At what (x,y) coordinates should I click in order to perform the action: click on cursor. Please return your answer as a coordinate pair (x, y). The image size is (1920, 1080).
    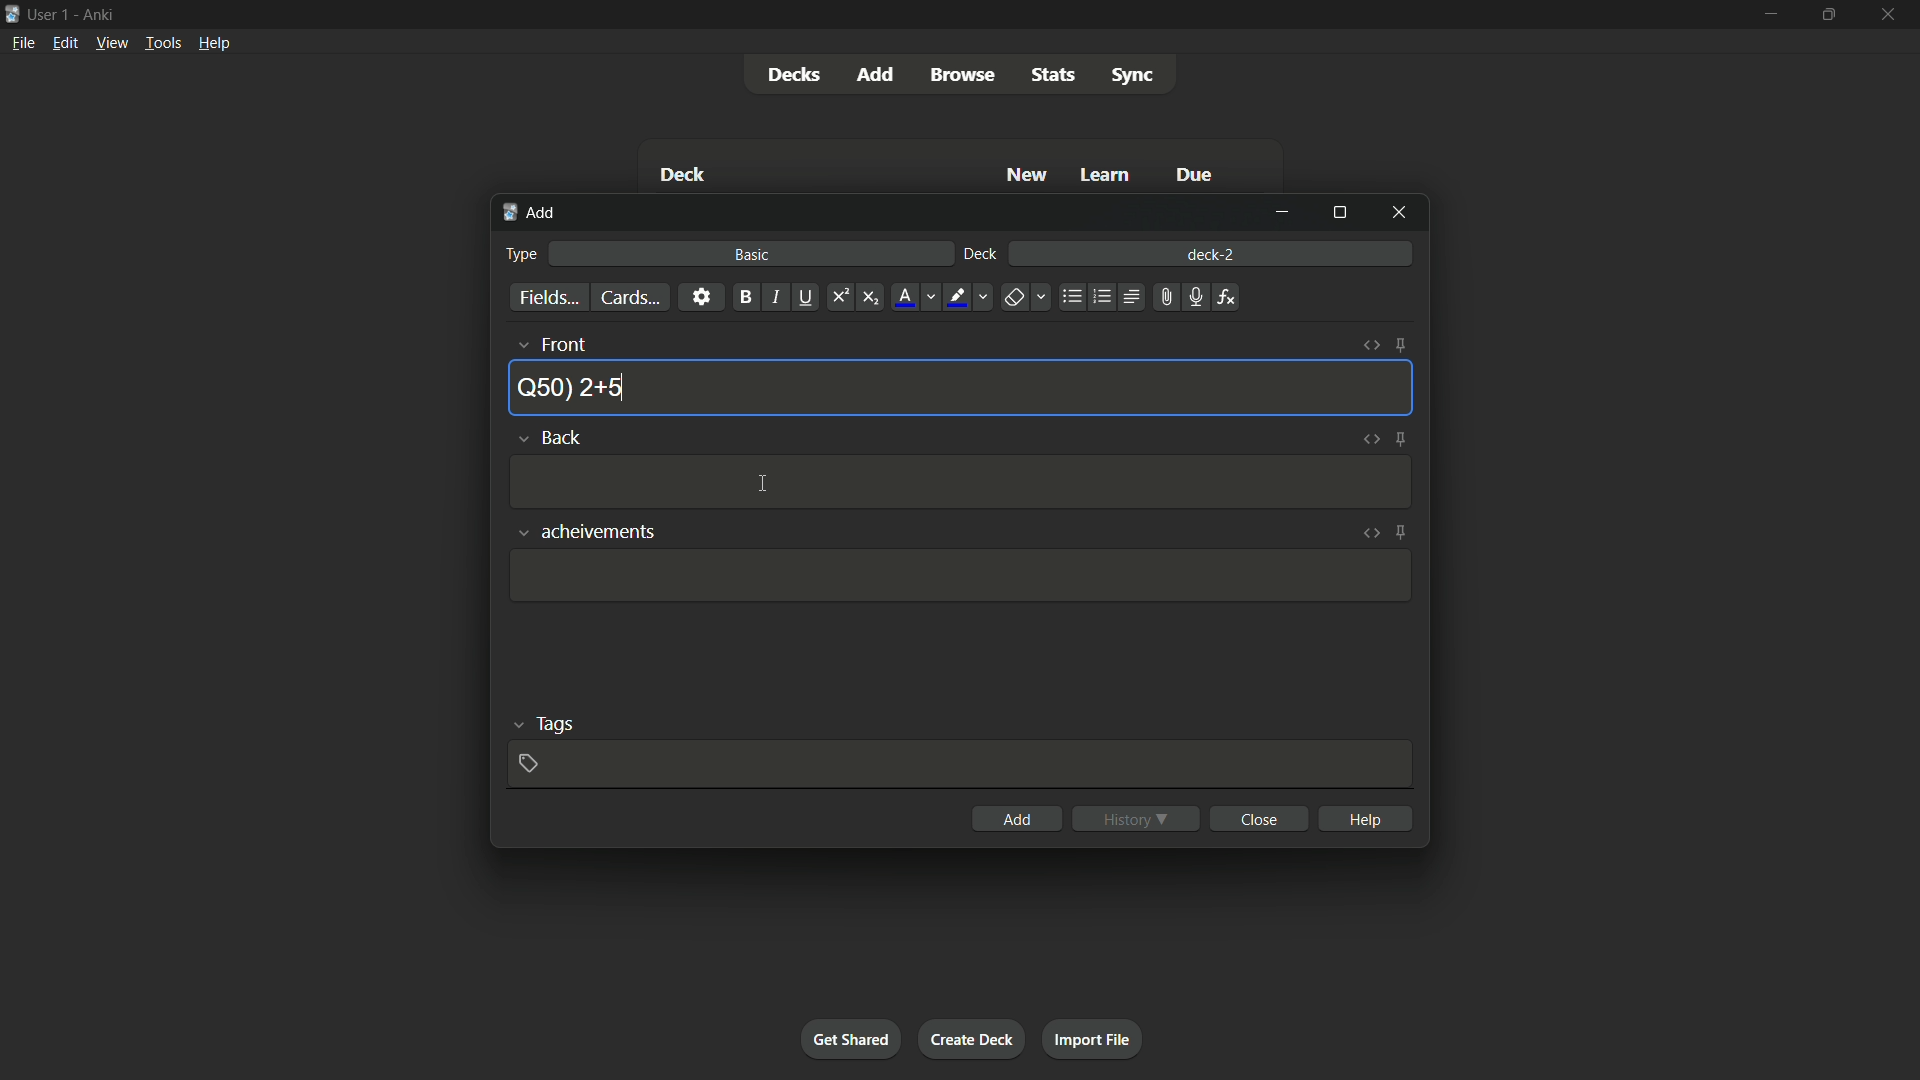
    Looking at the image, I should click on (765, 486).